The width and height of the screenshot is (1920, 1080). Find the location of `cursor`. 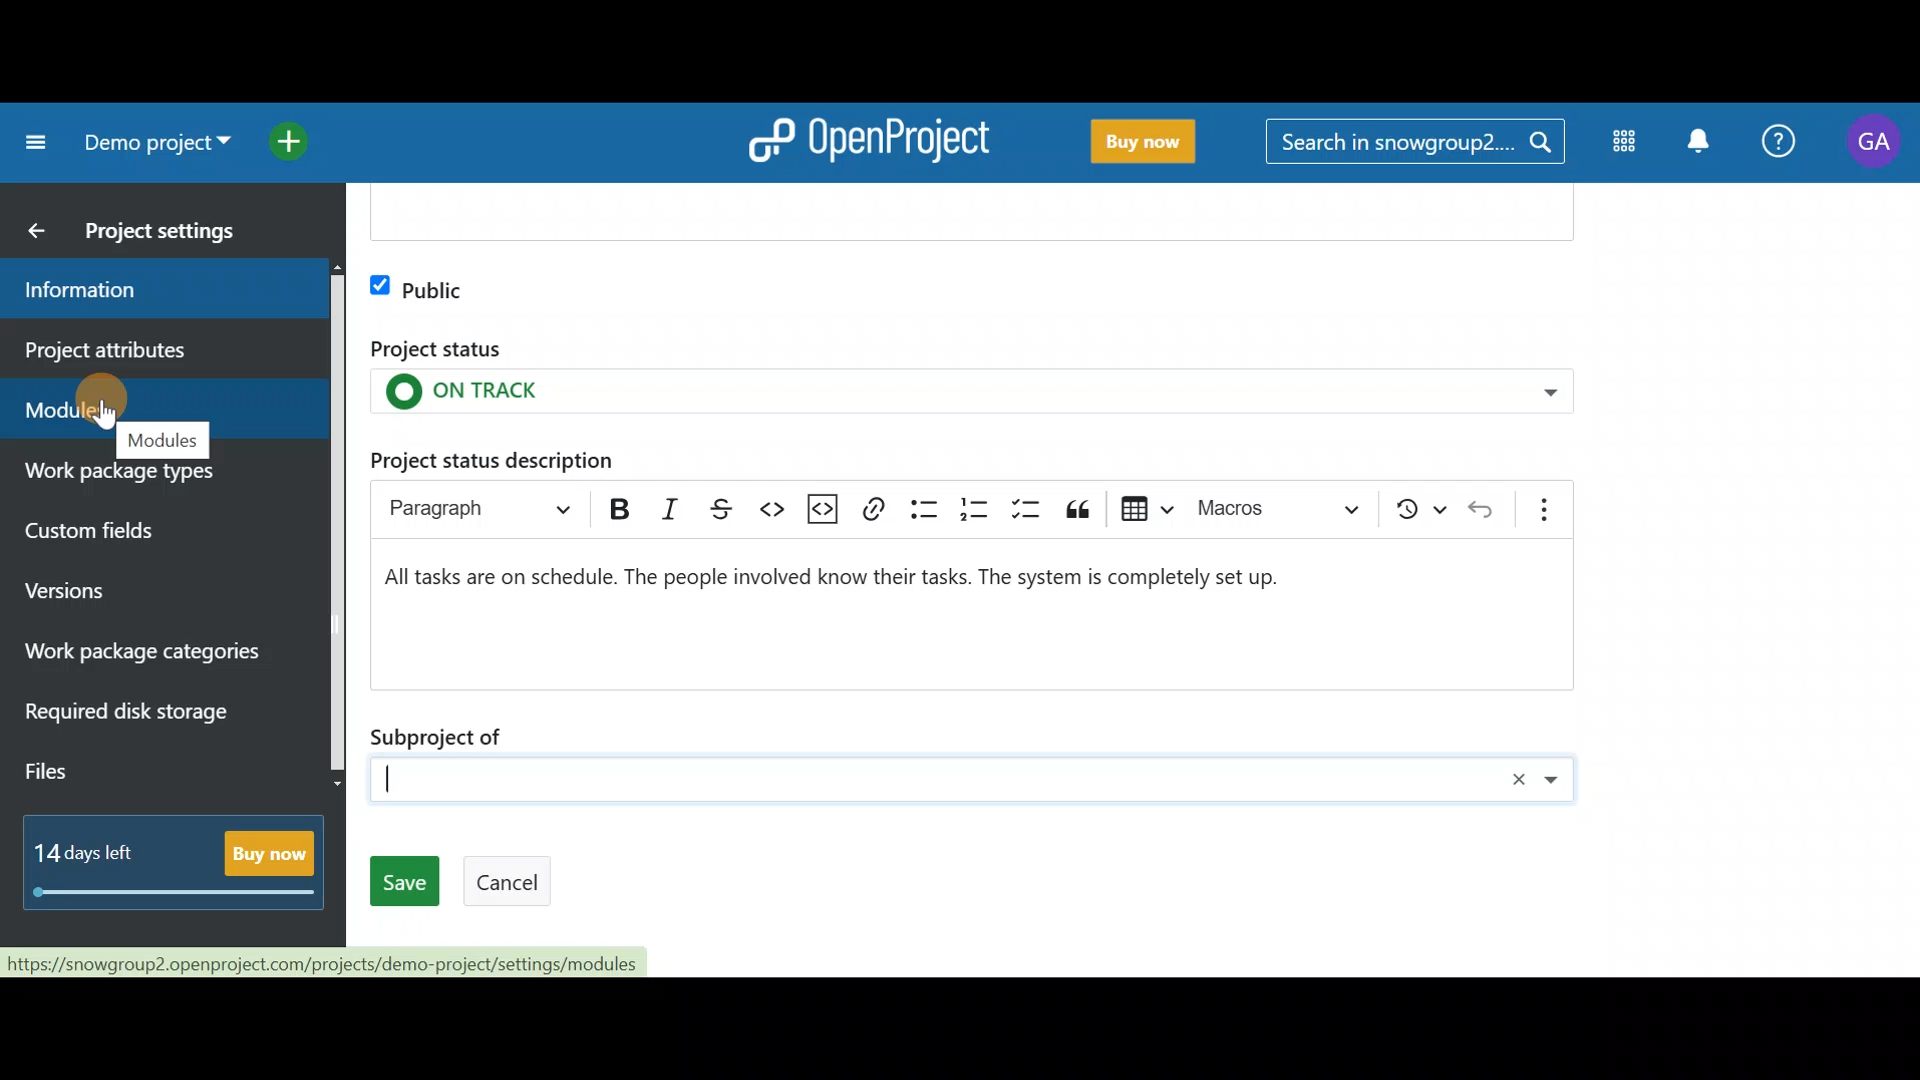

cursor is located at coordinates (105, 415).